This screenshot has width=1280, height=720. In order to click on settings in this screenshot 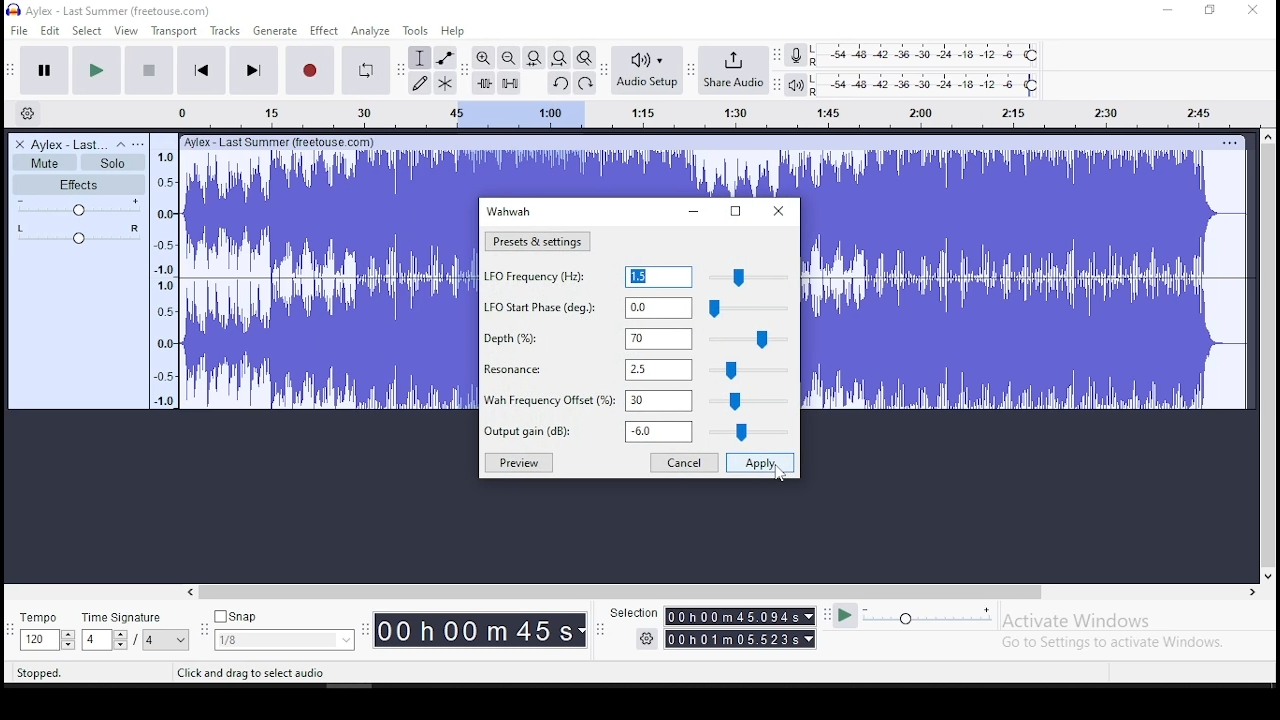, I will do `click(635, 639)`.